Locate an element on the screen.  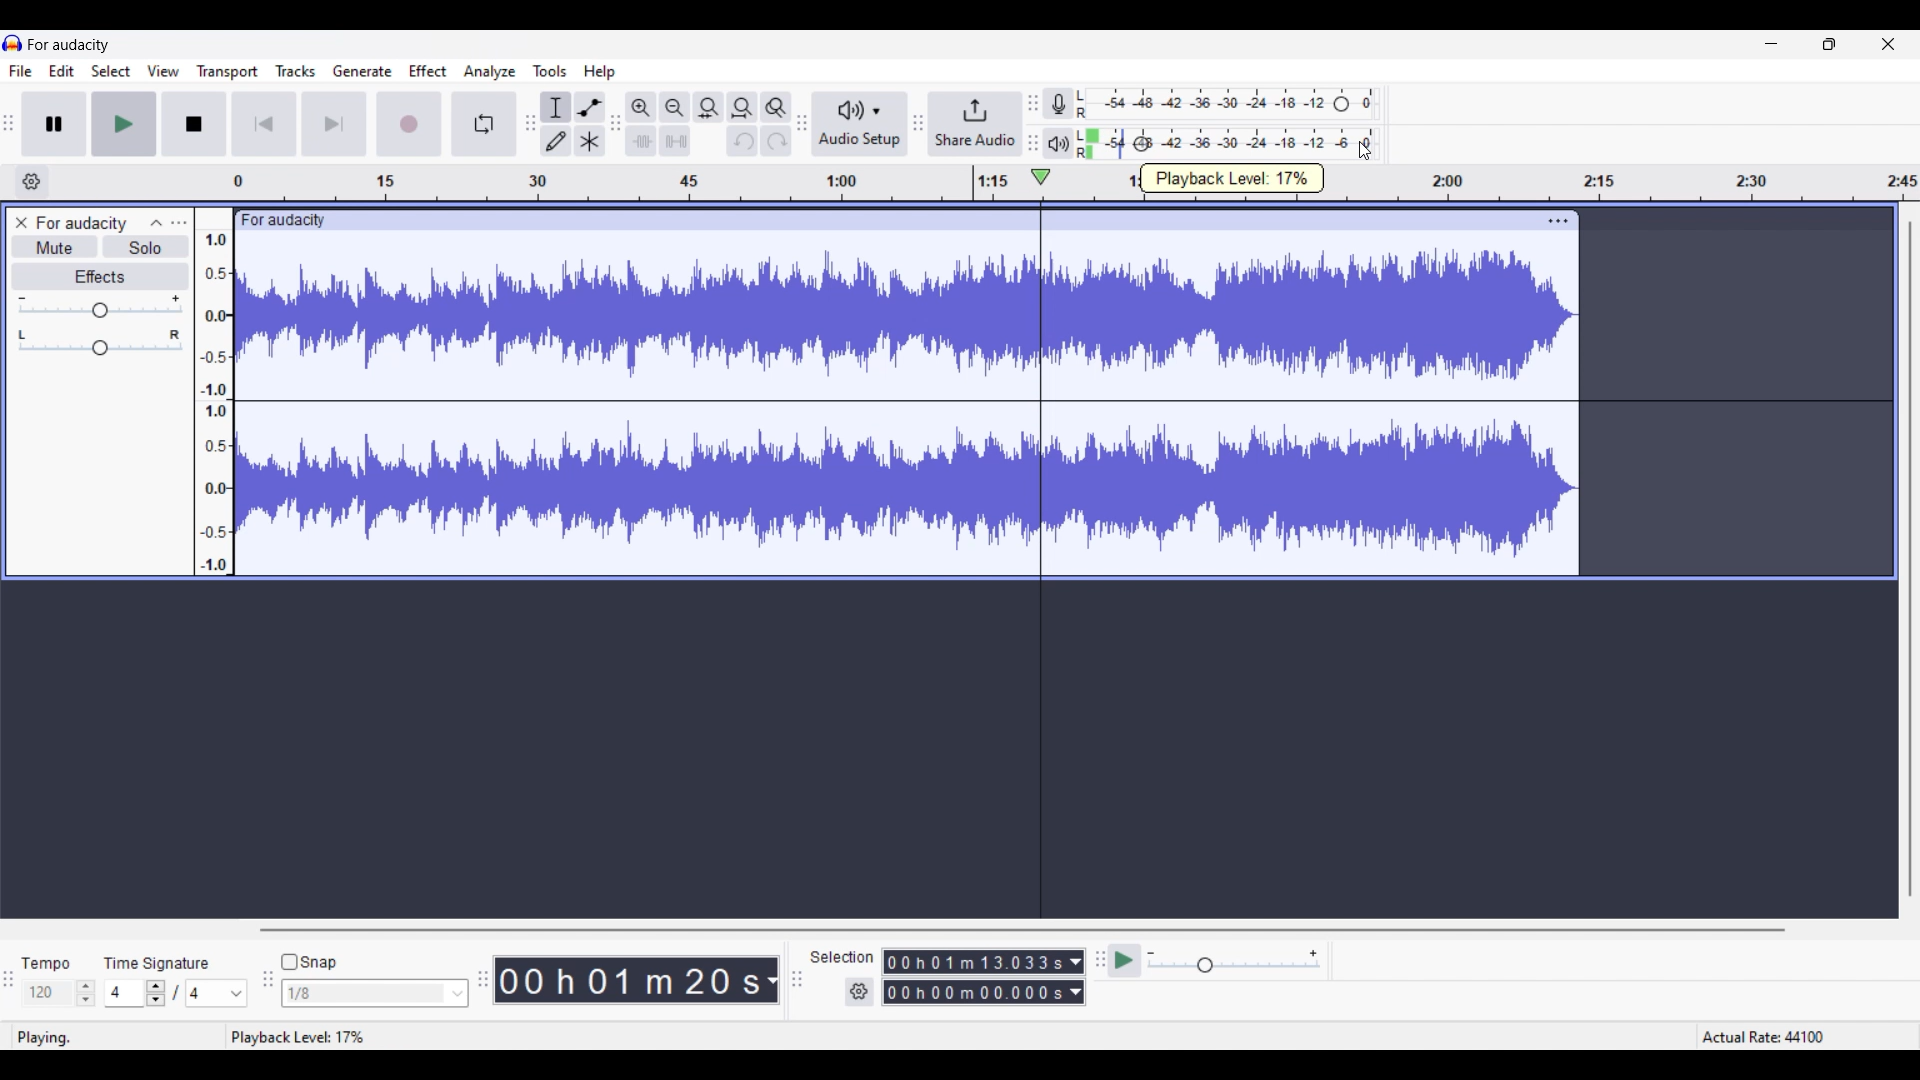
Time signature settings is located at coordinates (176, 992).